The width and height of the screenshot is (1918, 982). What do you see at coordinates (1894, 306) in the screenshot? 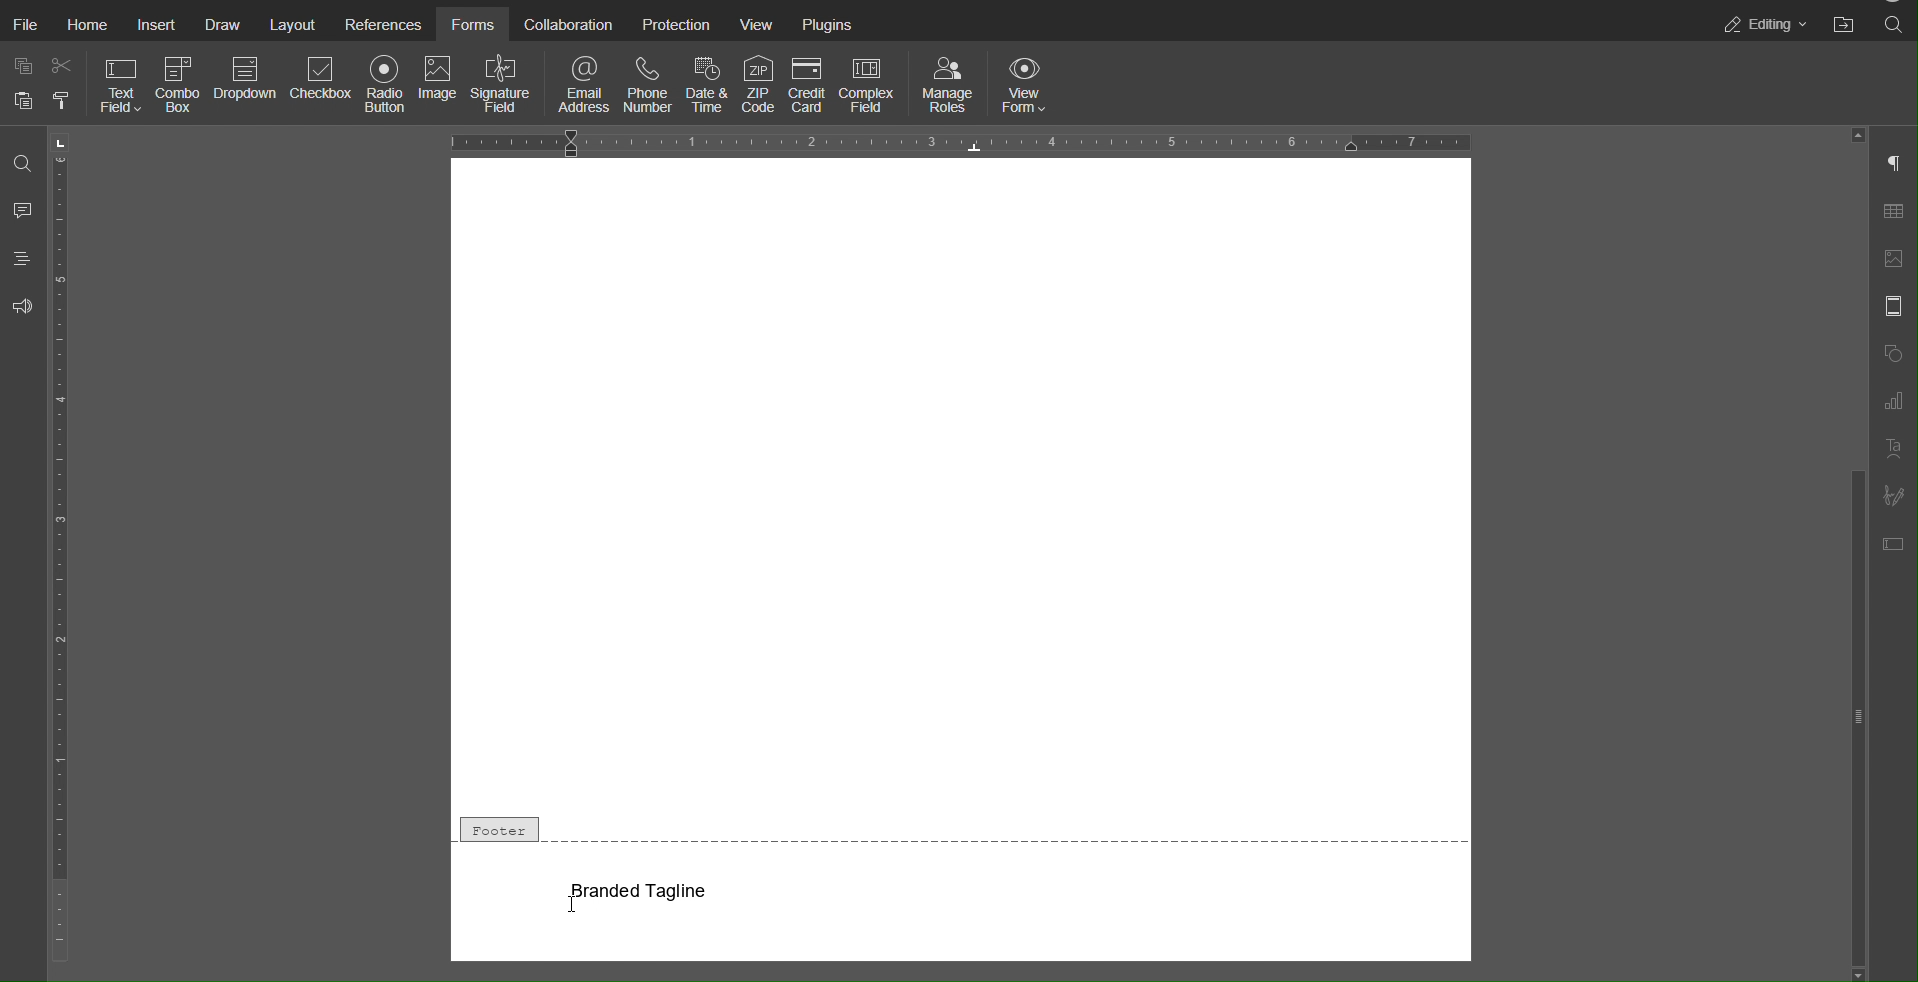
I see `Header/Footer` at bounding box center [1894, 306].